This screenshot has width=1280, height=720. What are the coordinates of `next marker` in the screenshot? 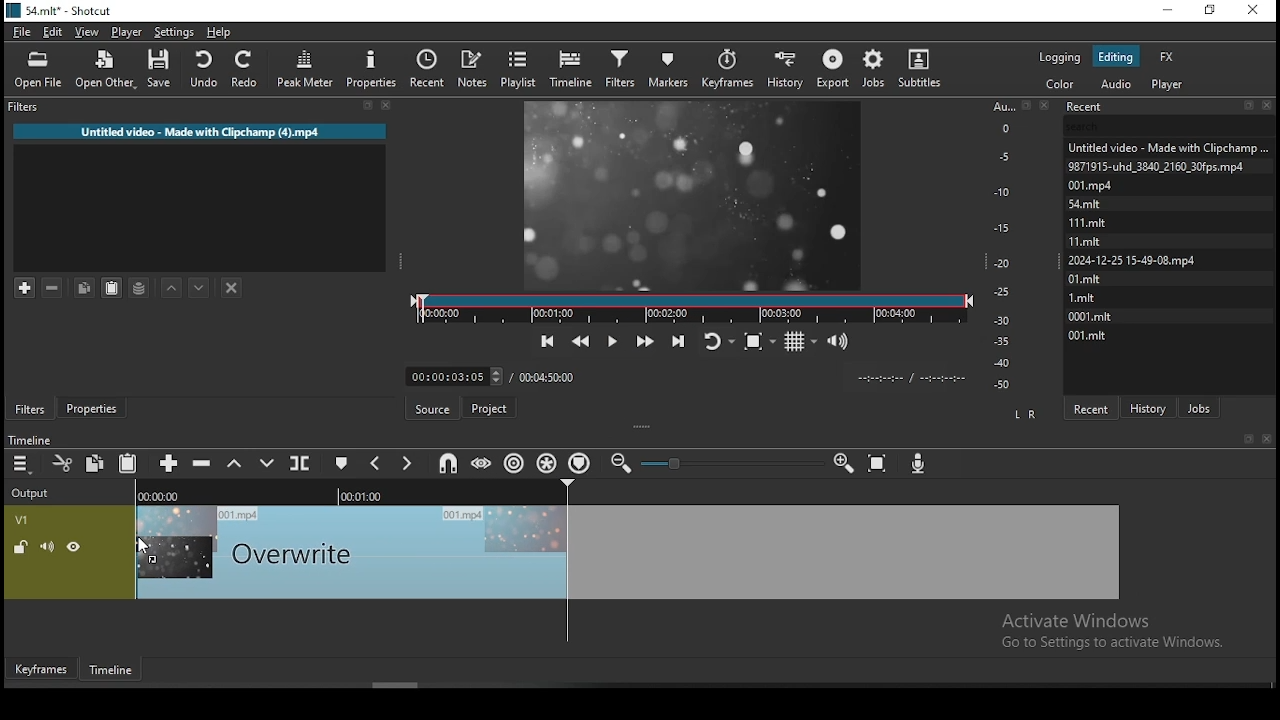 It's located at (407, 463).